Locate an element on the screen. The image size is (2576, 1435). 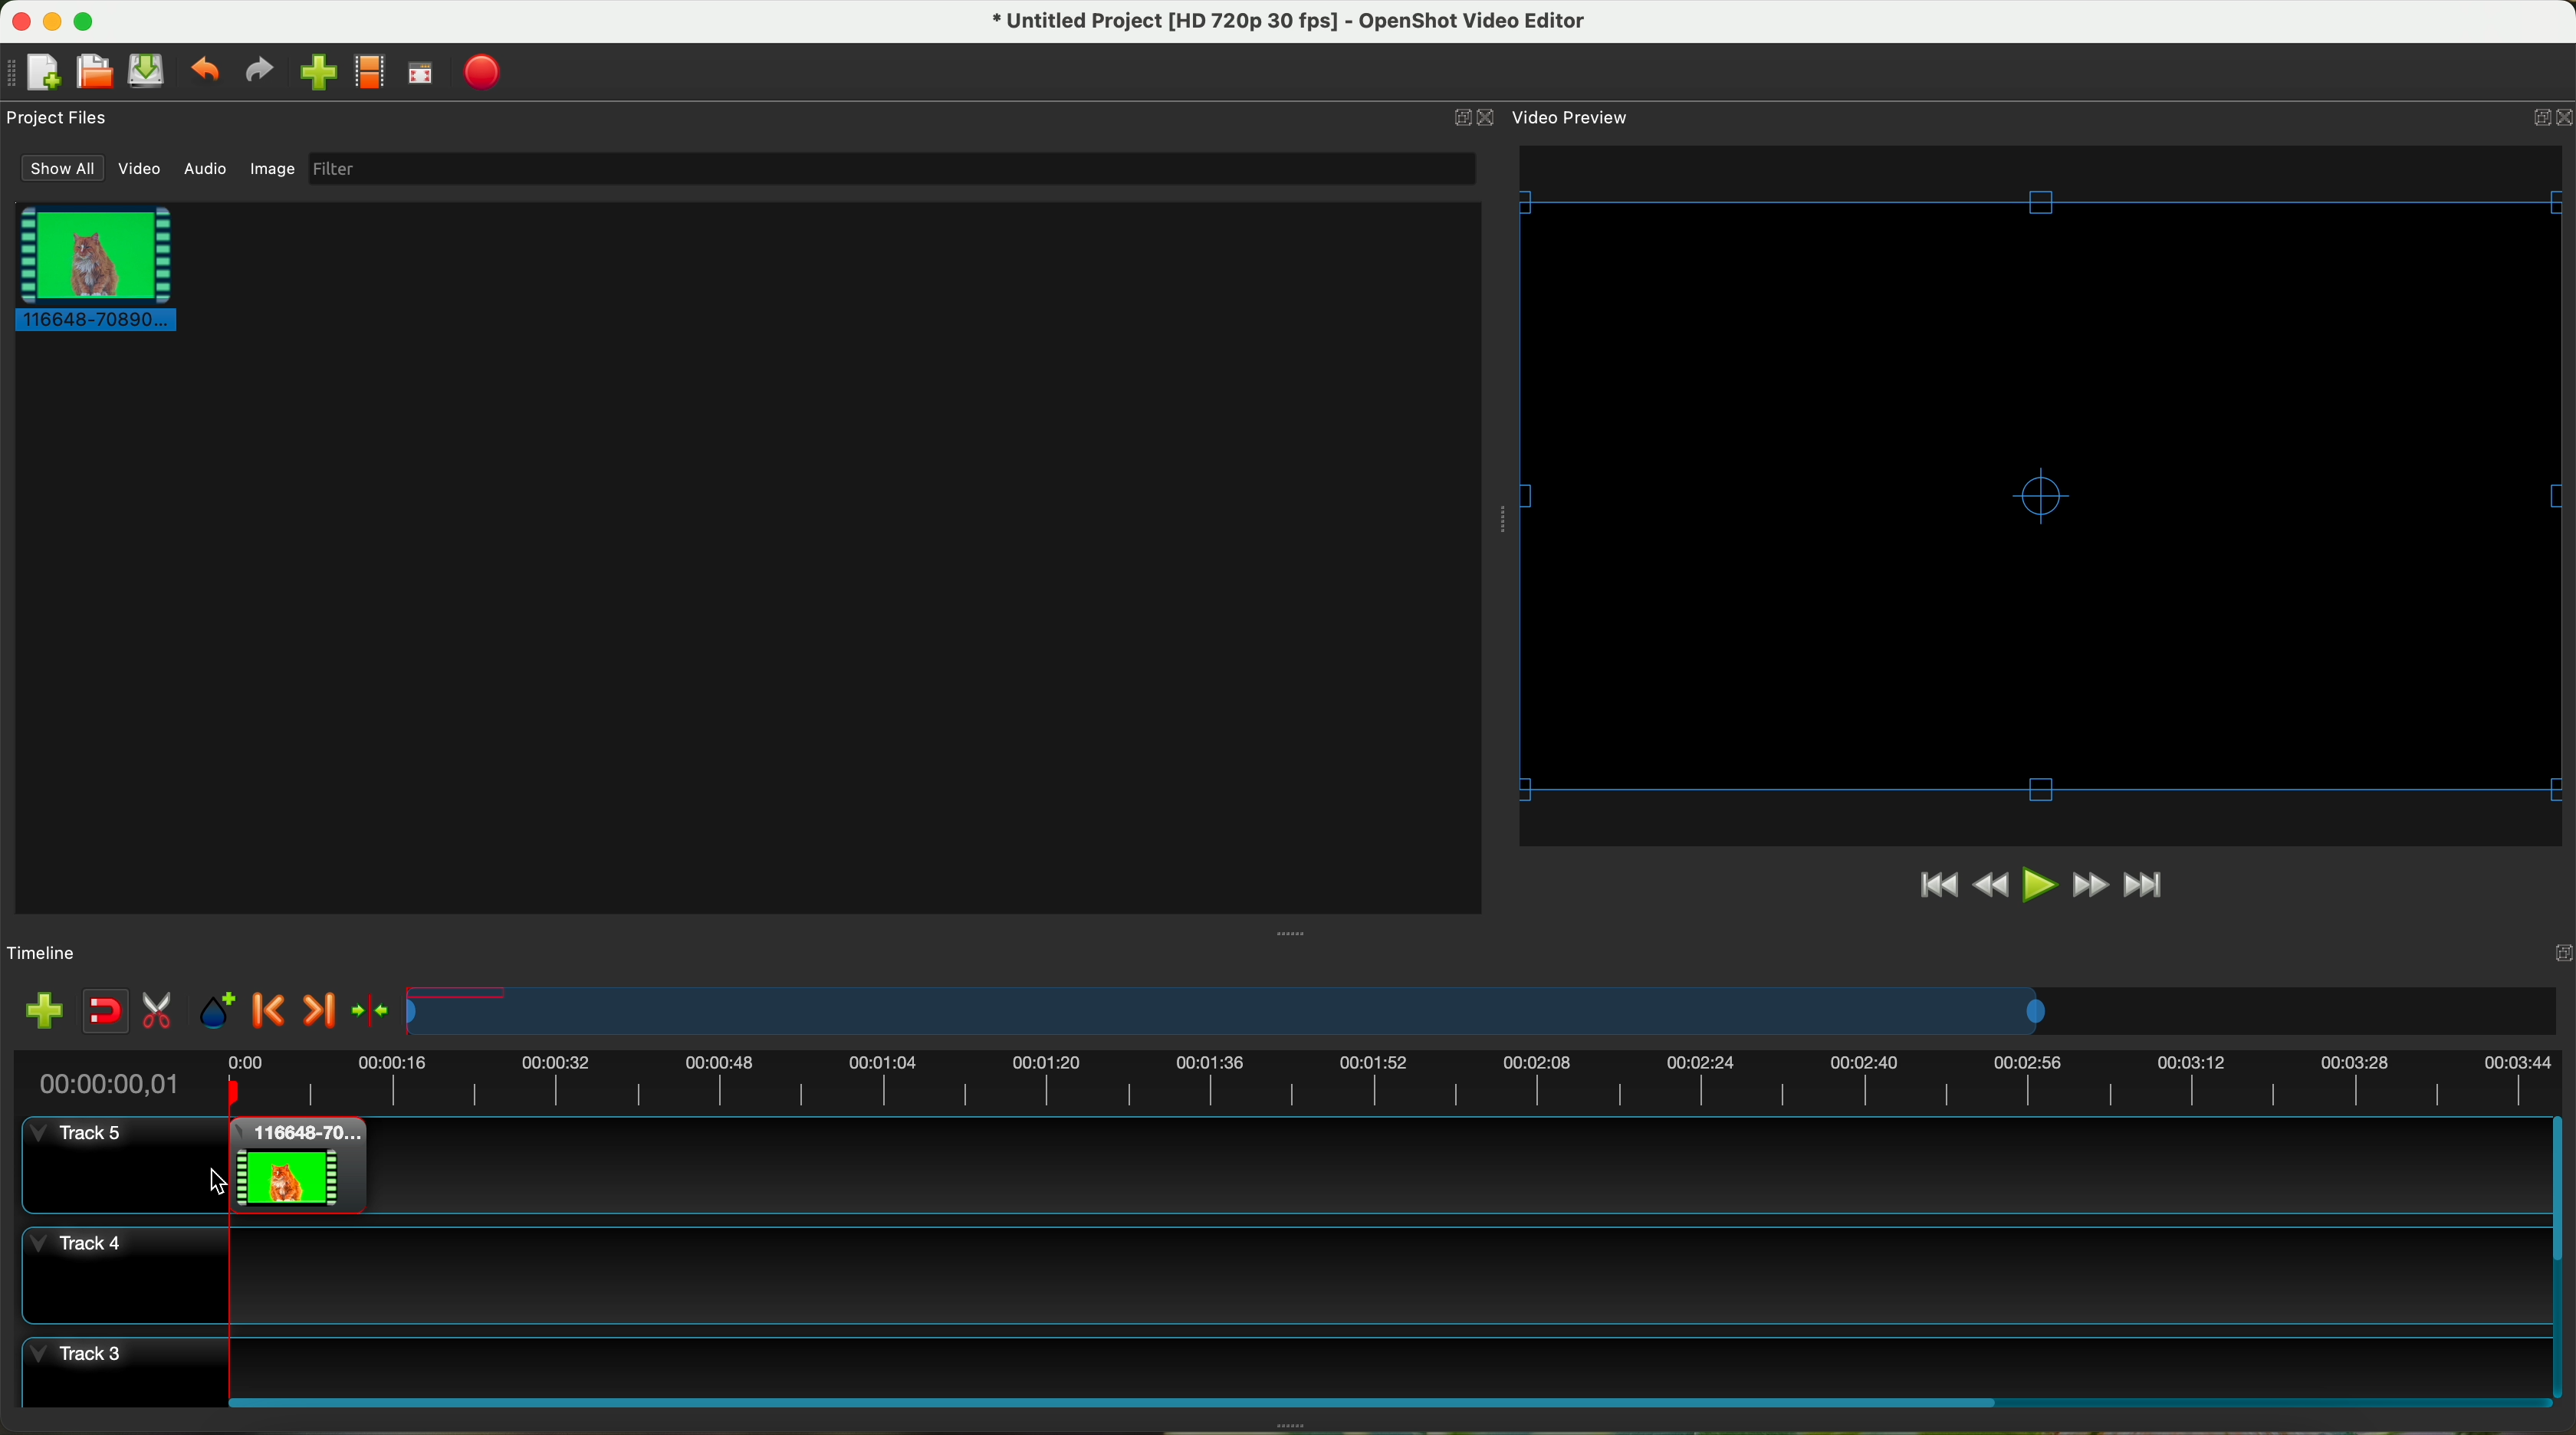
redo is located at coordinates (258, 70).